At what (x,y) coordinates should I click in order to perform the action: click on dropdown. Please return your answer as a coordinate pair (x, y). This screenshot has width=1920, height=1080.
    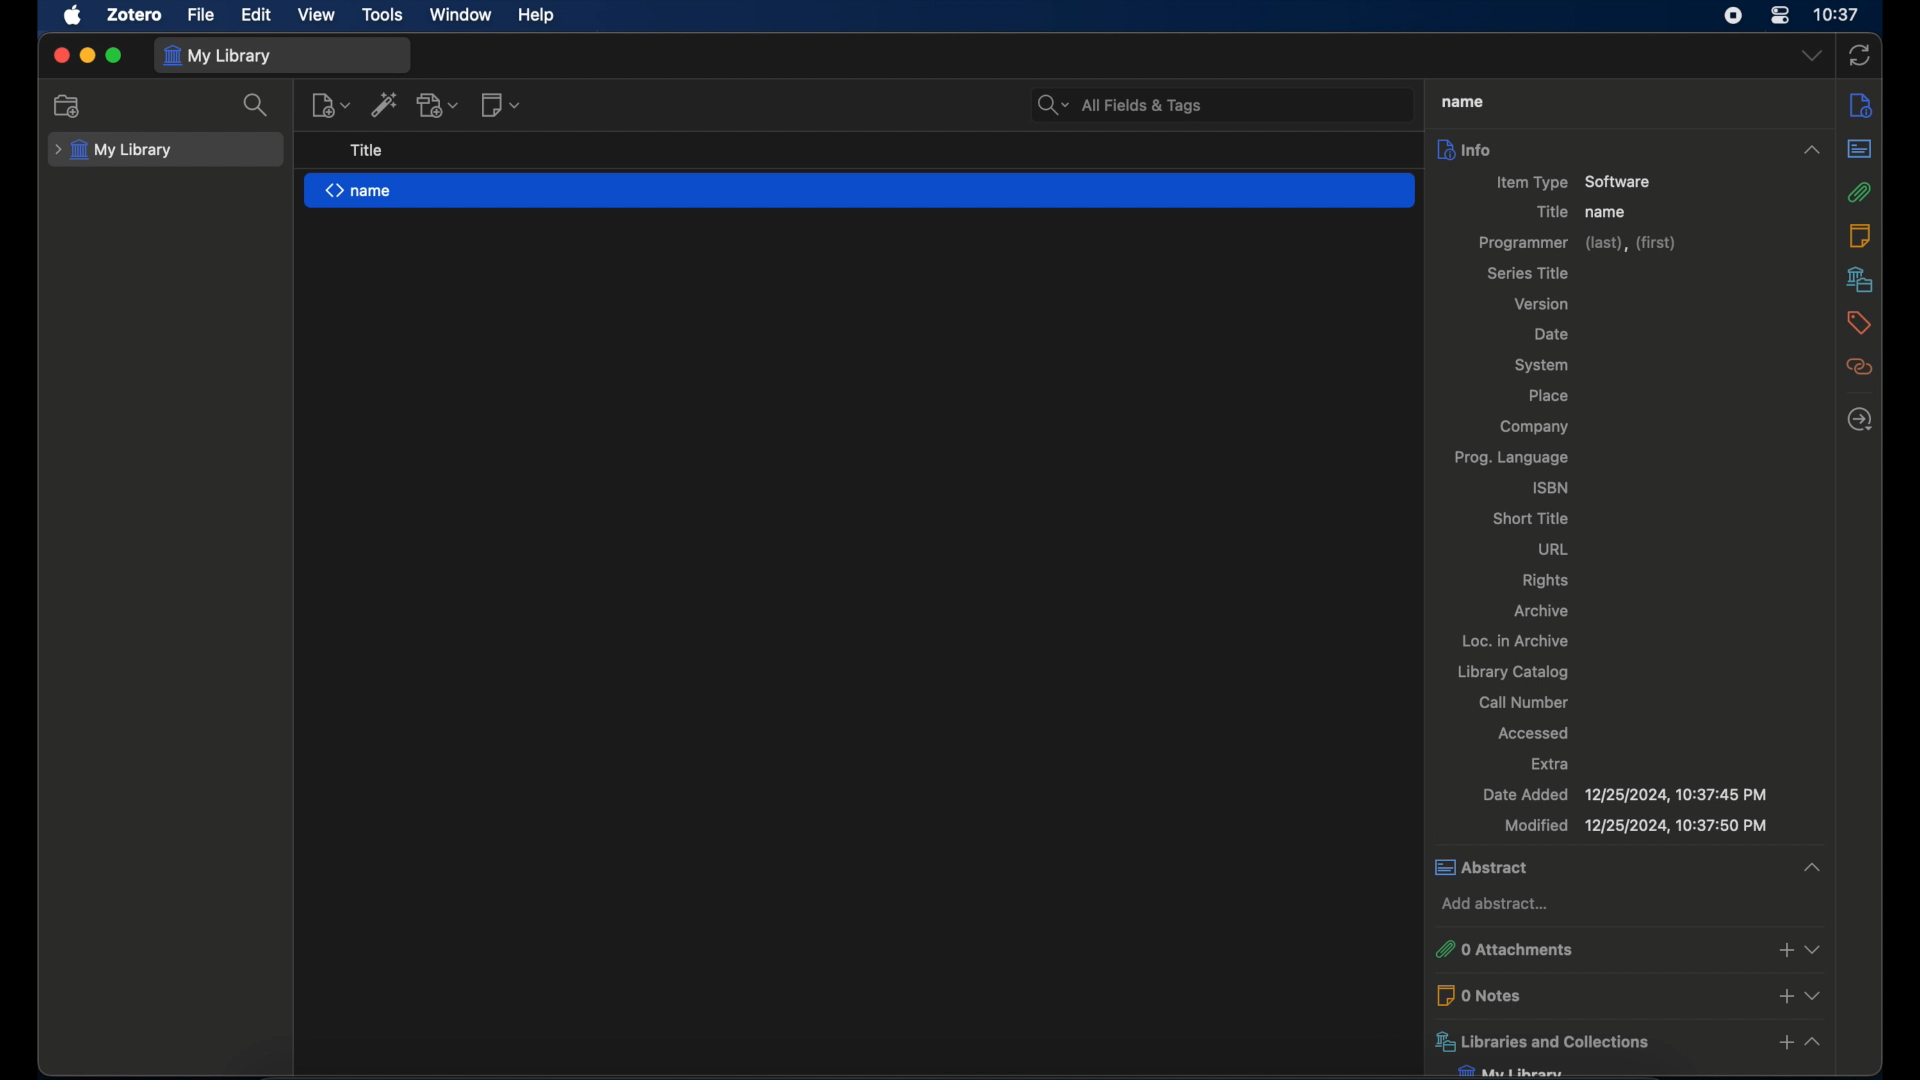
    Looking at the image, I should click on (1814, 994).